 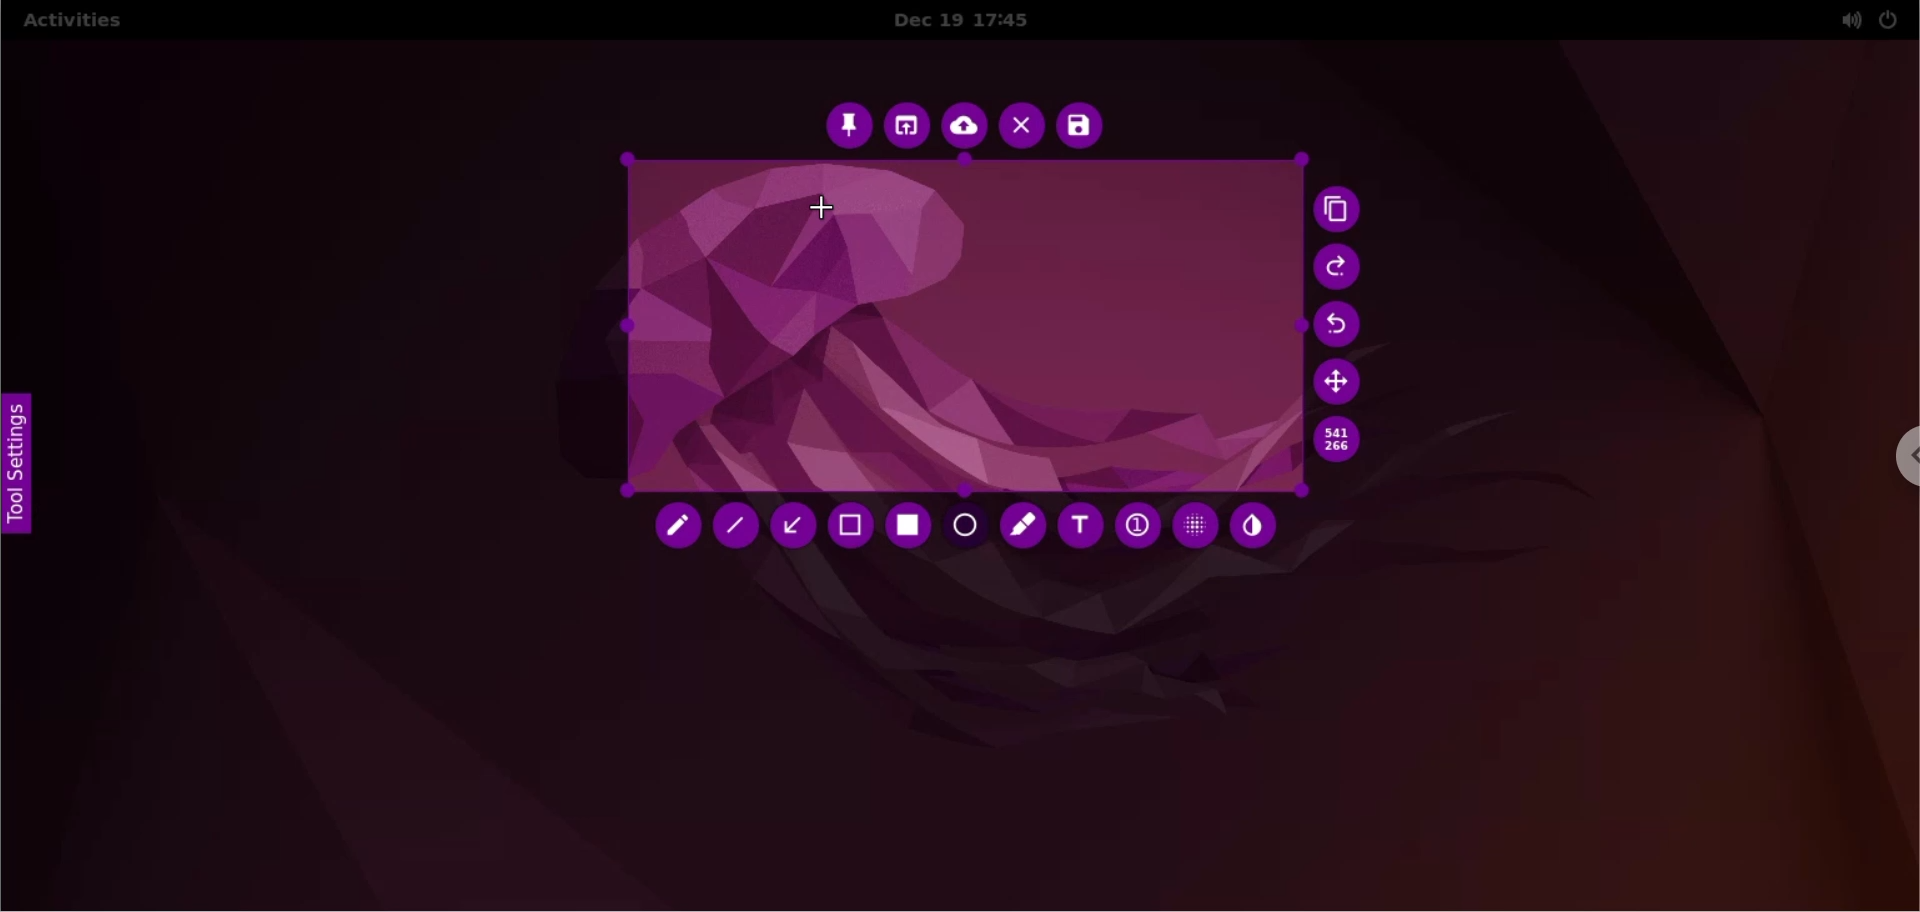 I want to click on cancel capture, so click(x=1021, y=128).